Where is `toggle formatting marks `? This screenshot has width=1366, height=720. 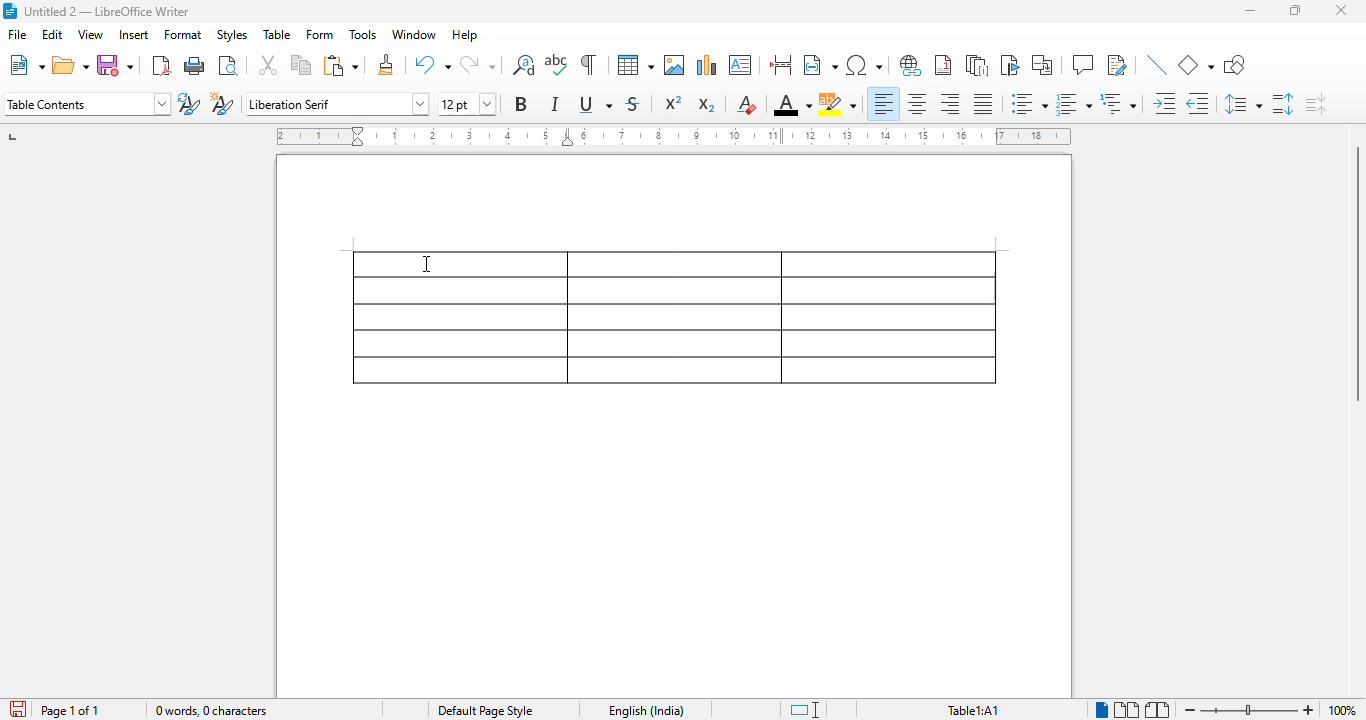 toggle formatting marks  is located at coordinates (588, 64).